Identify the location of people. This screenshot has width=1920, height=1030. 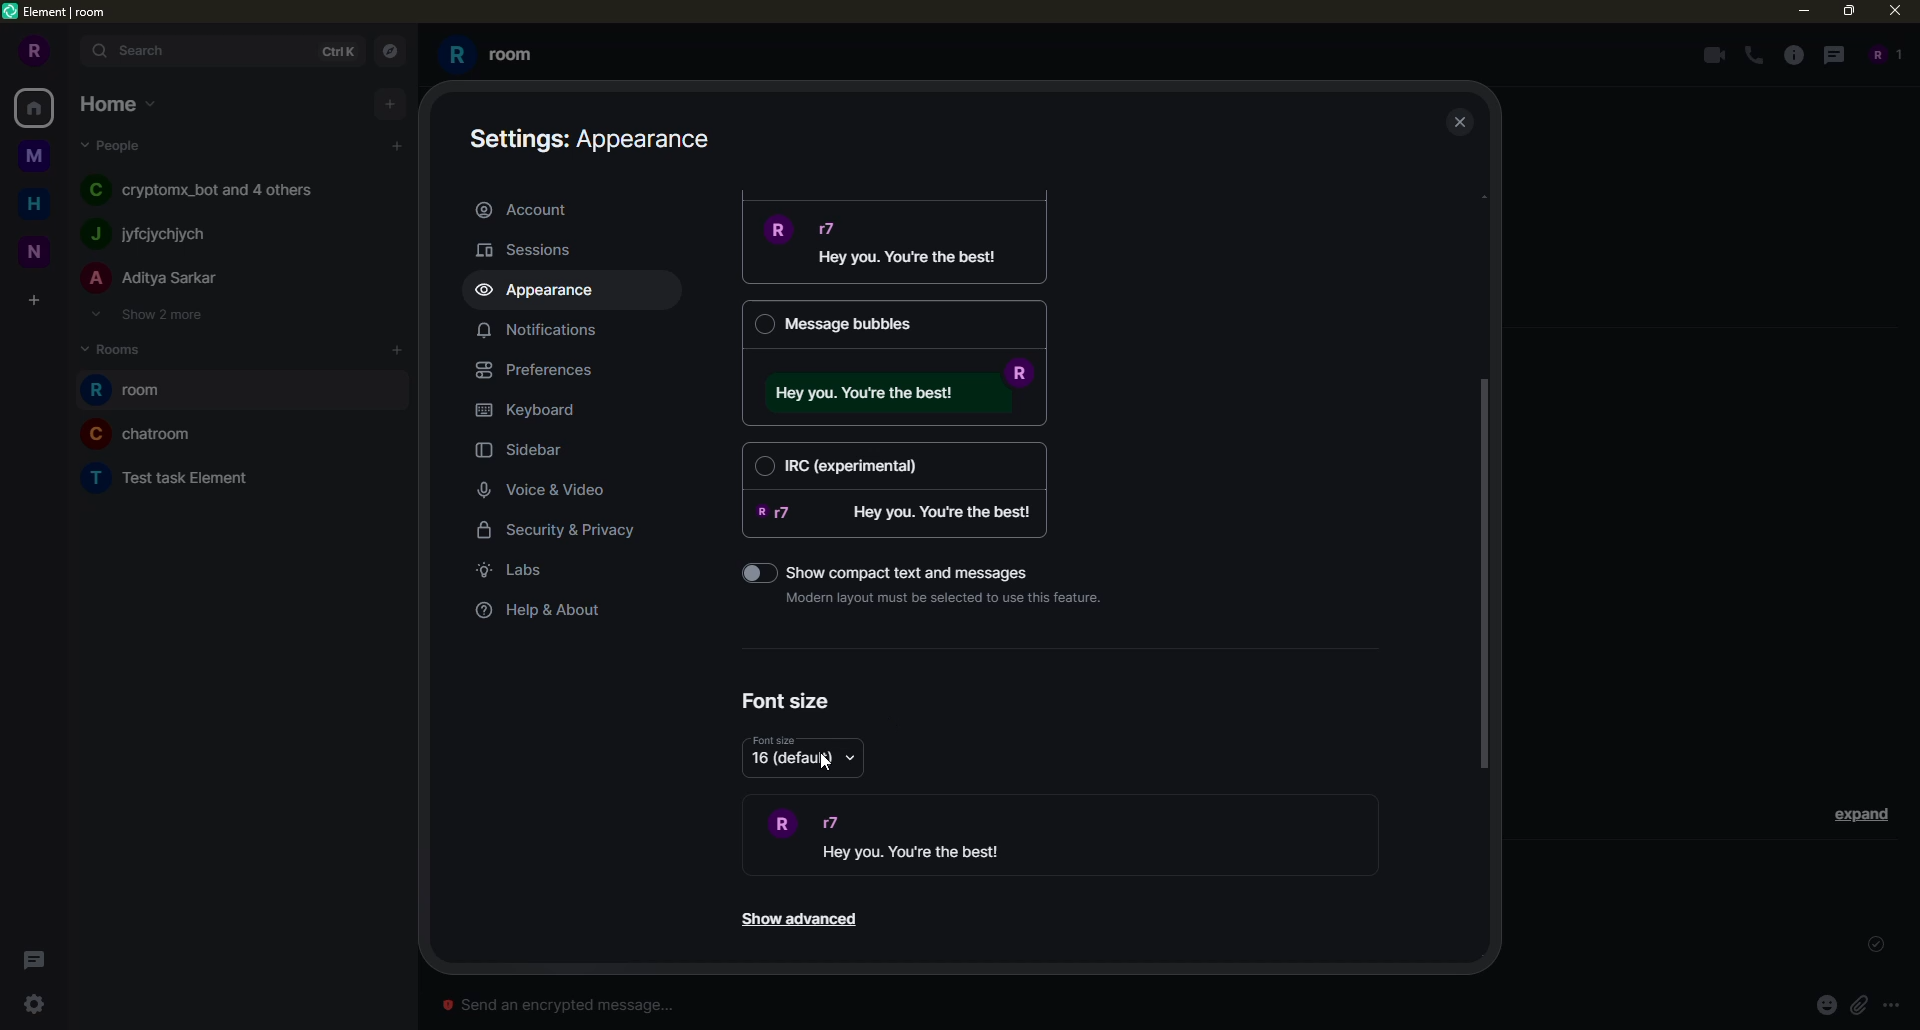
(116, 144).